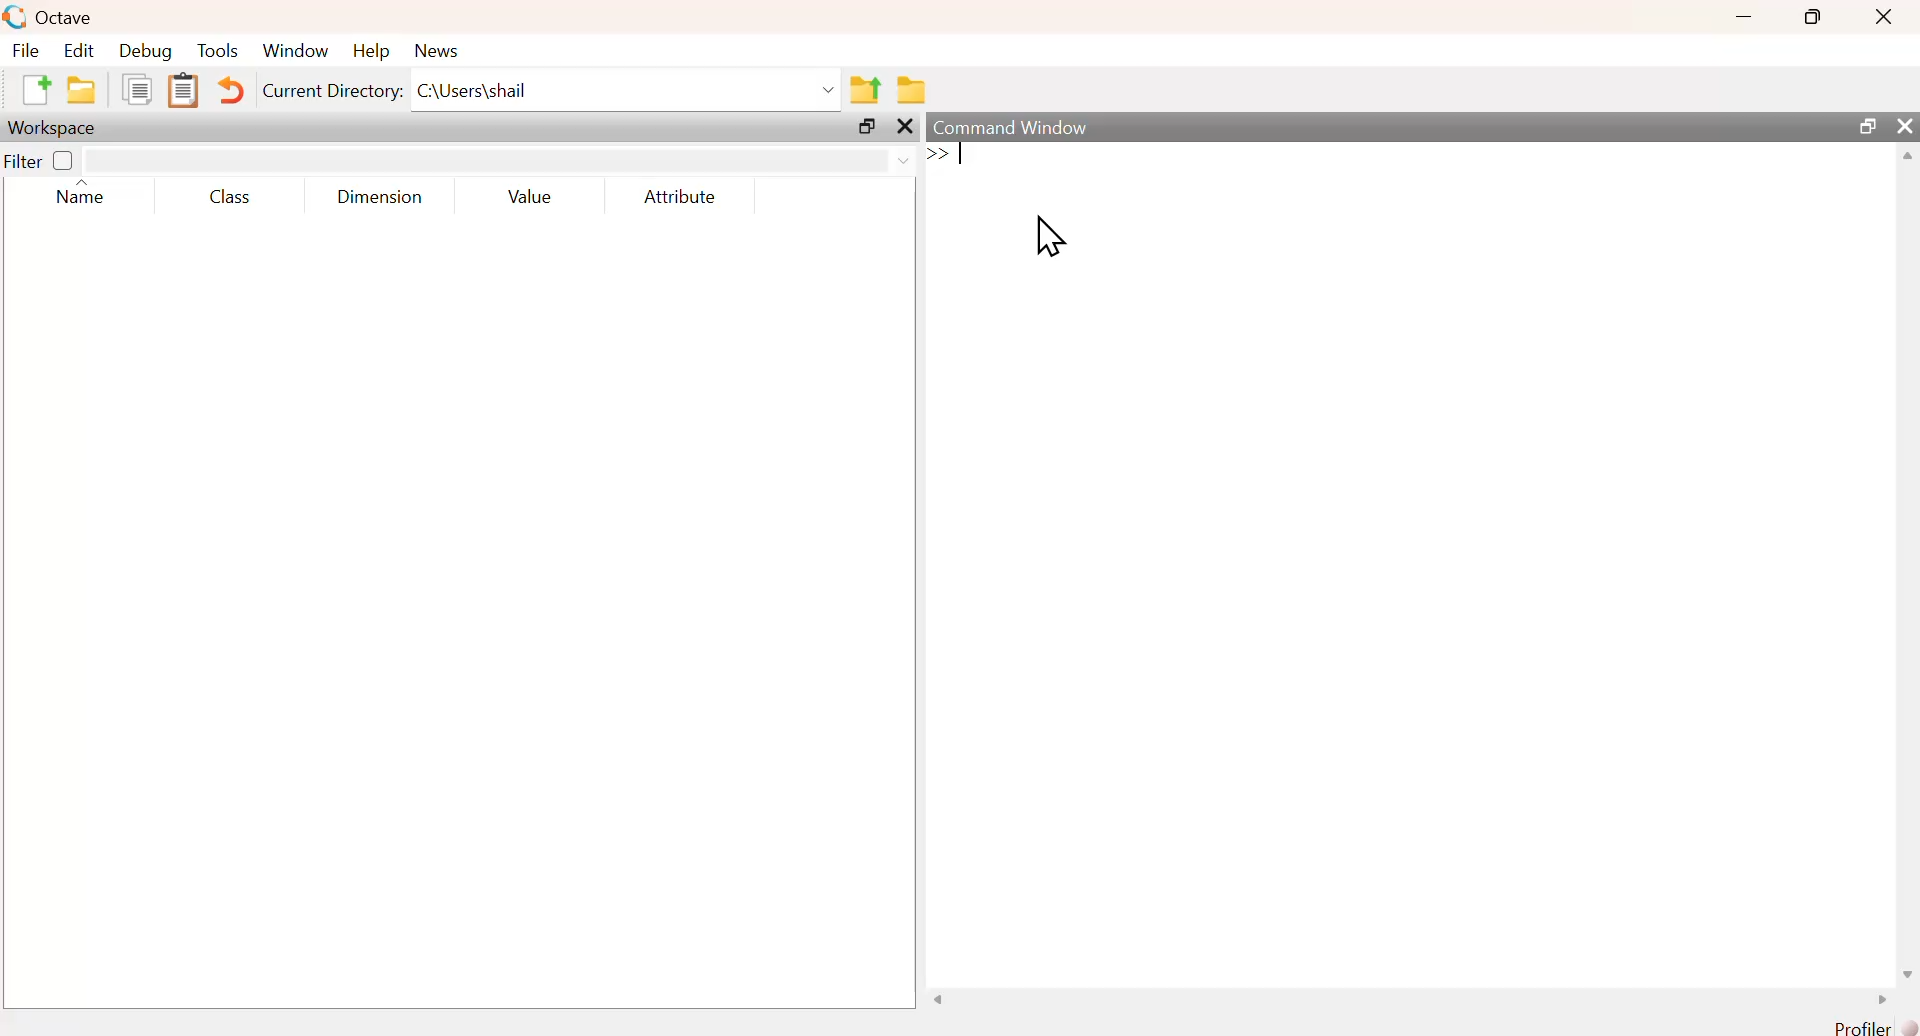  What do you see at coordinates (866, 90) in the screenshot?
I see `Previous Folder` at bounding box center [866, 90].